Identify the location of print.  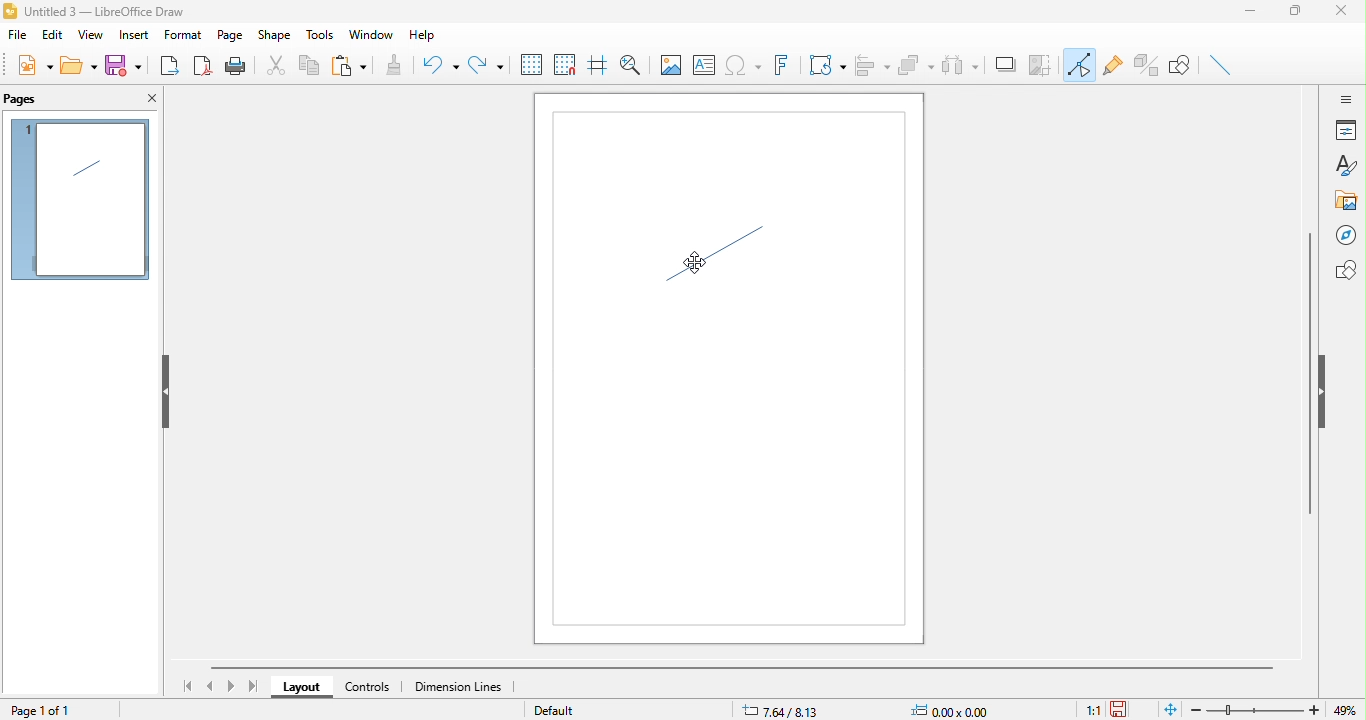
(236, 66).